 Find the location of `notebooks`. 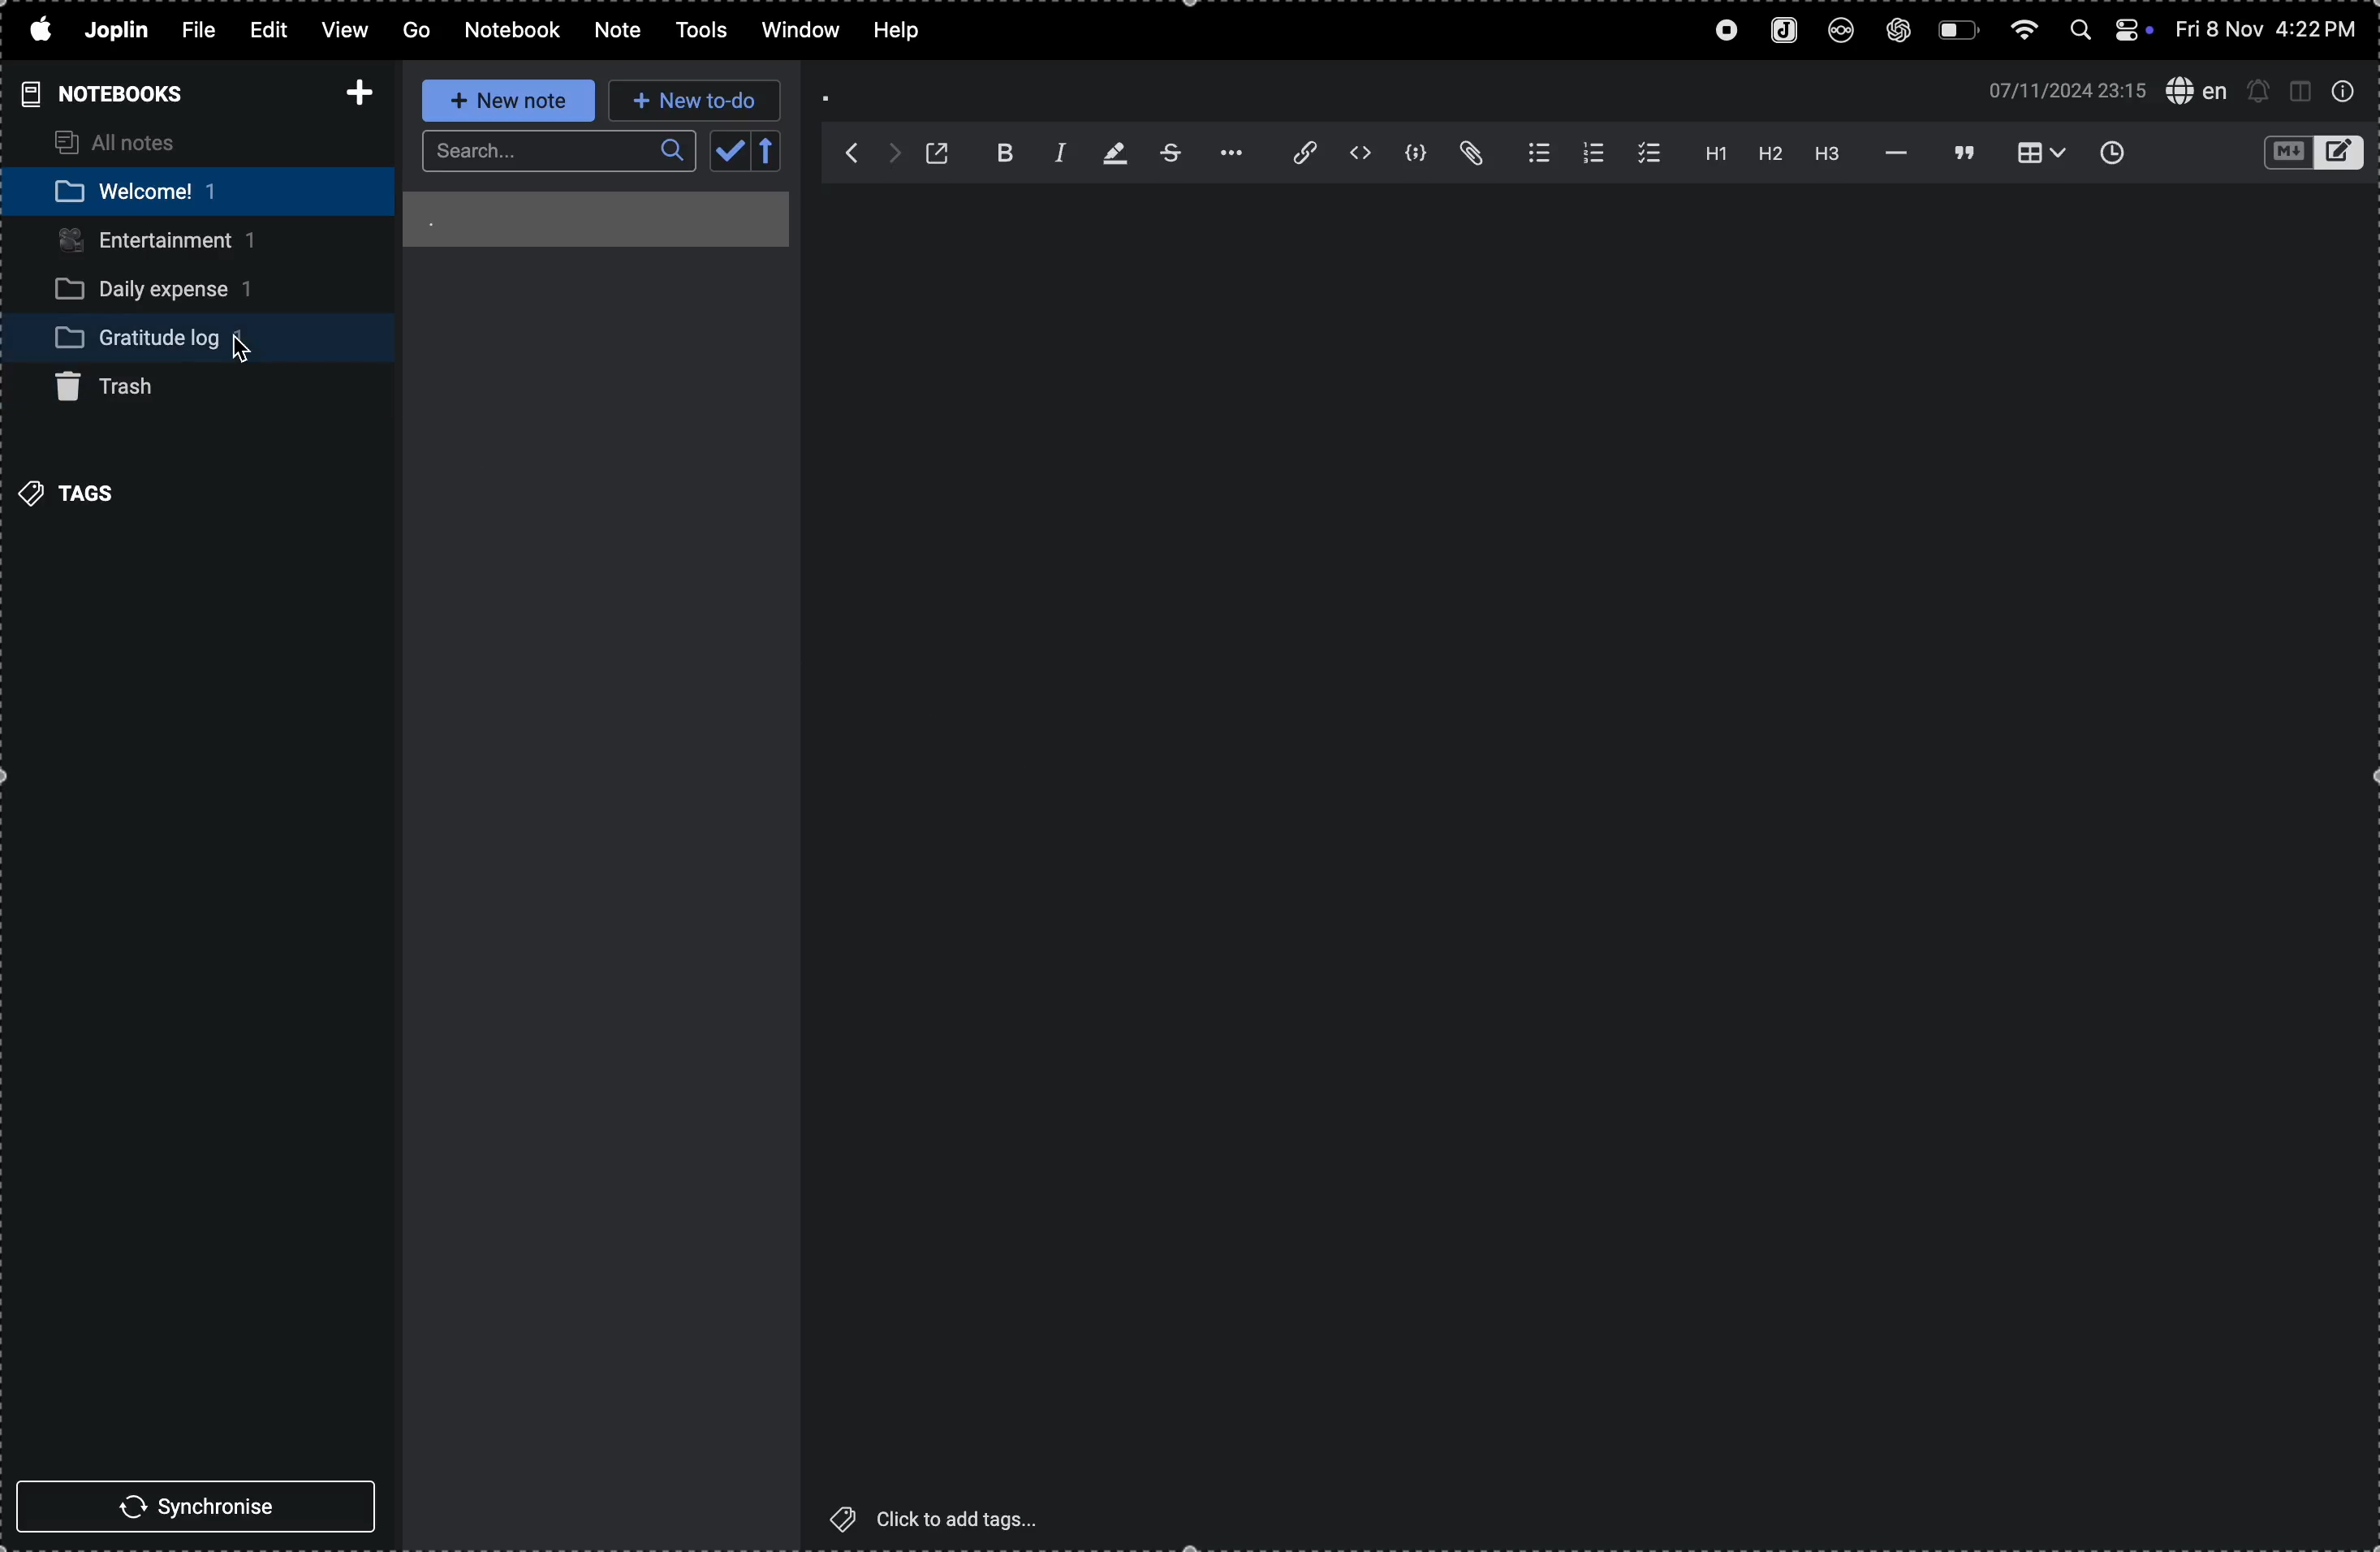

notebooks is located at coordinates (117, 93).